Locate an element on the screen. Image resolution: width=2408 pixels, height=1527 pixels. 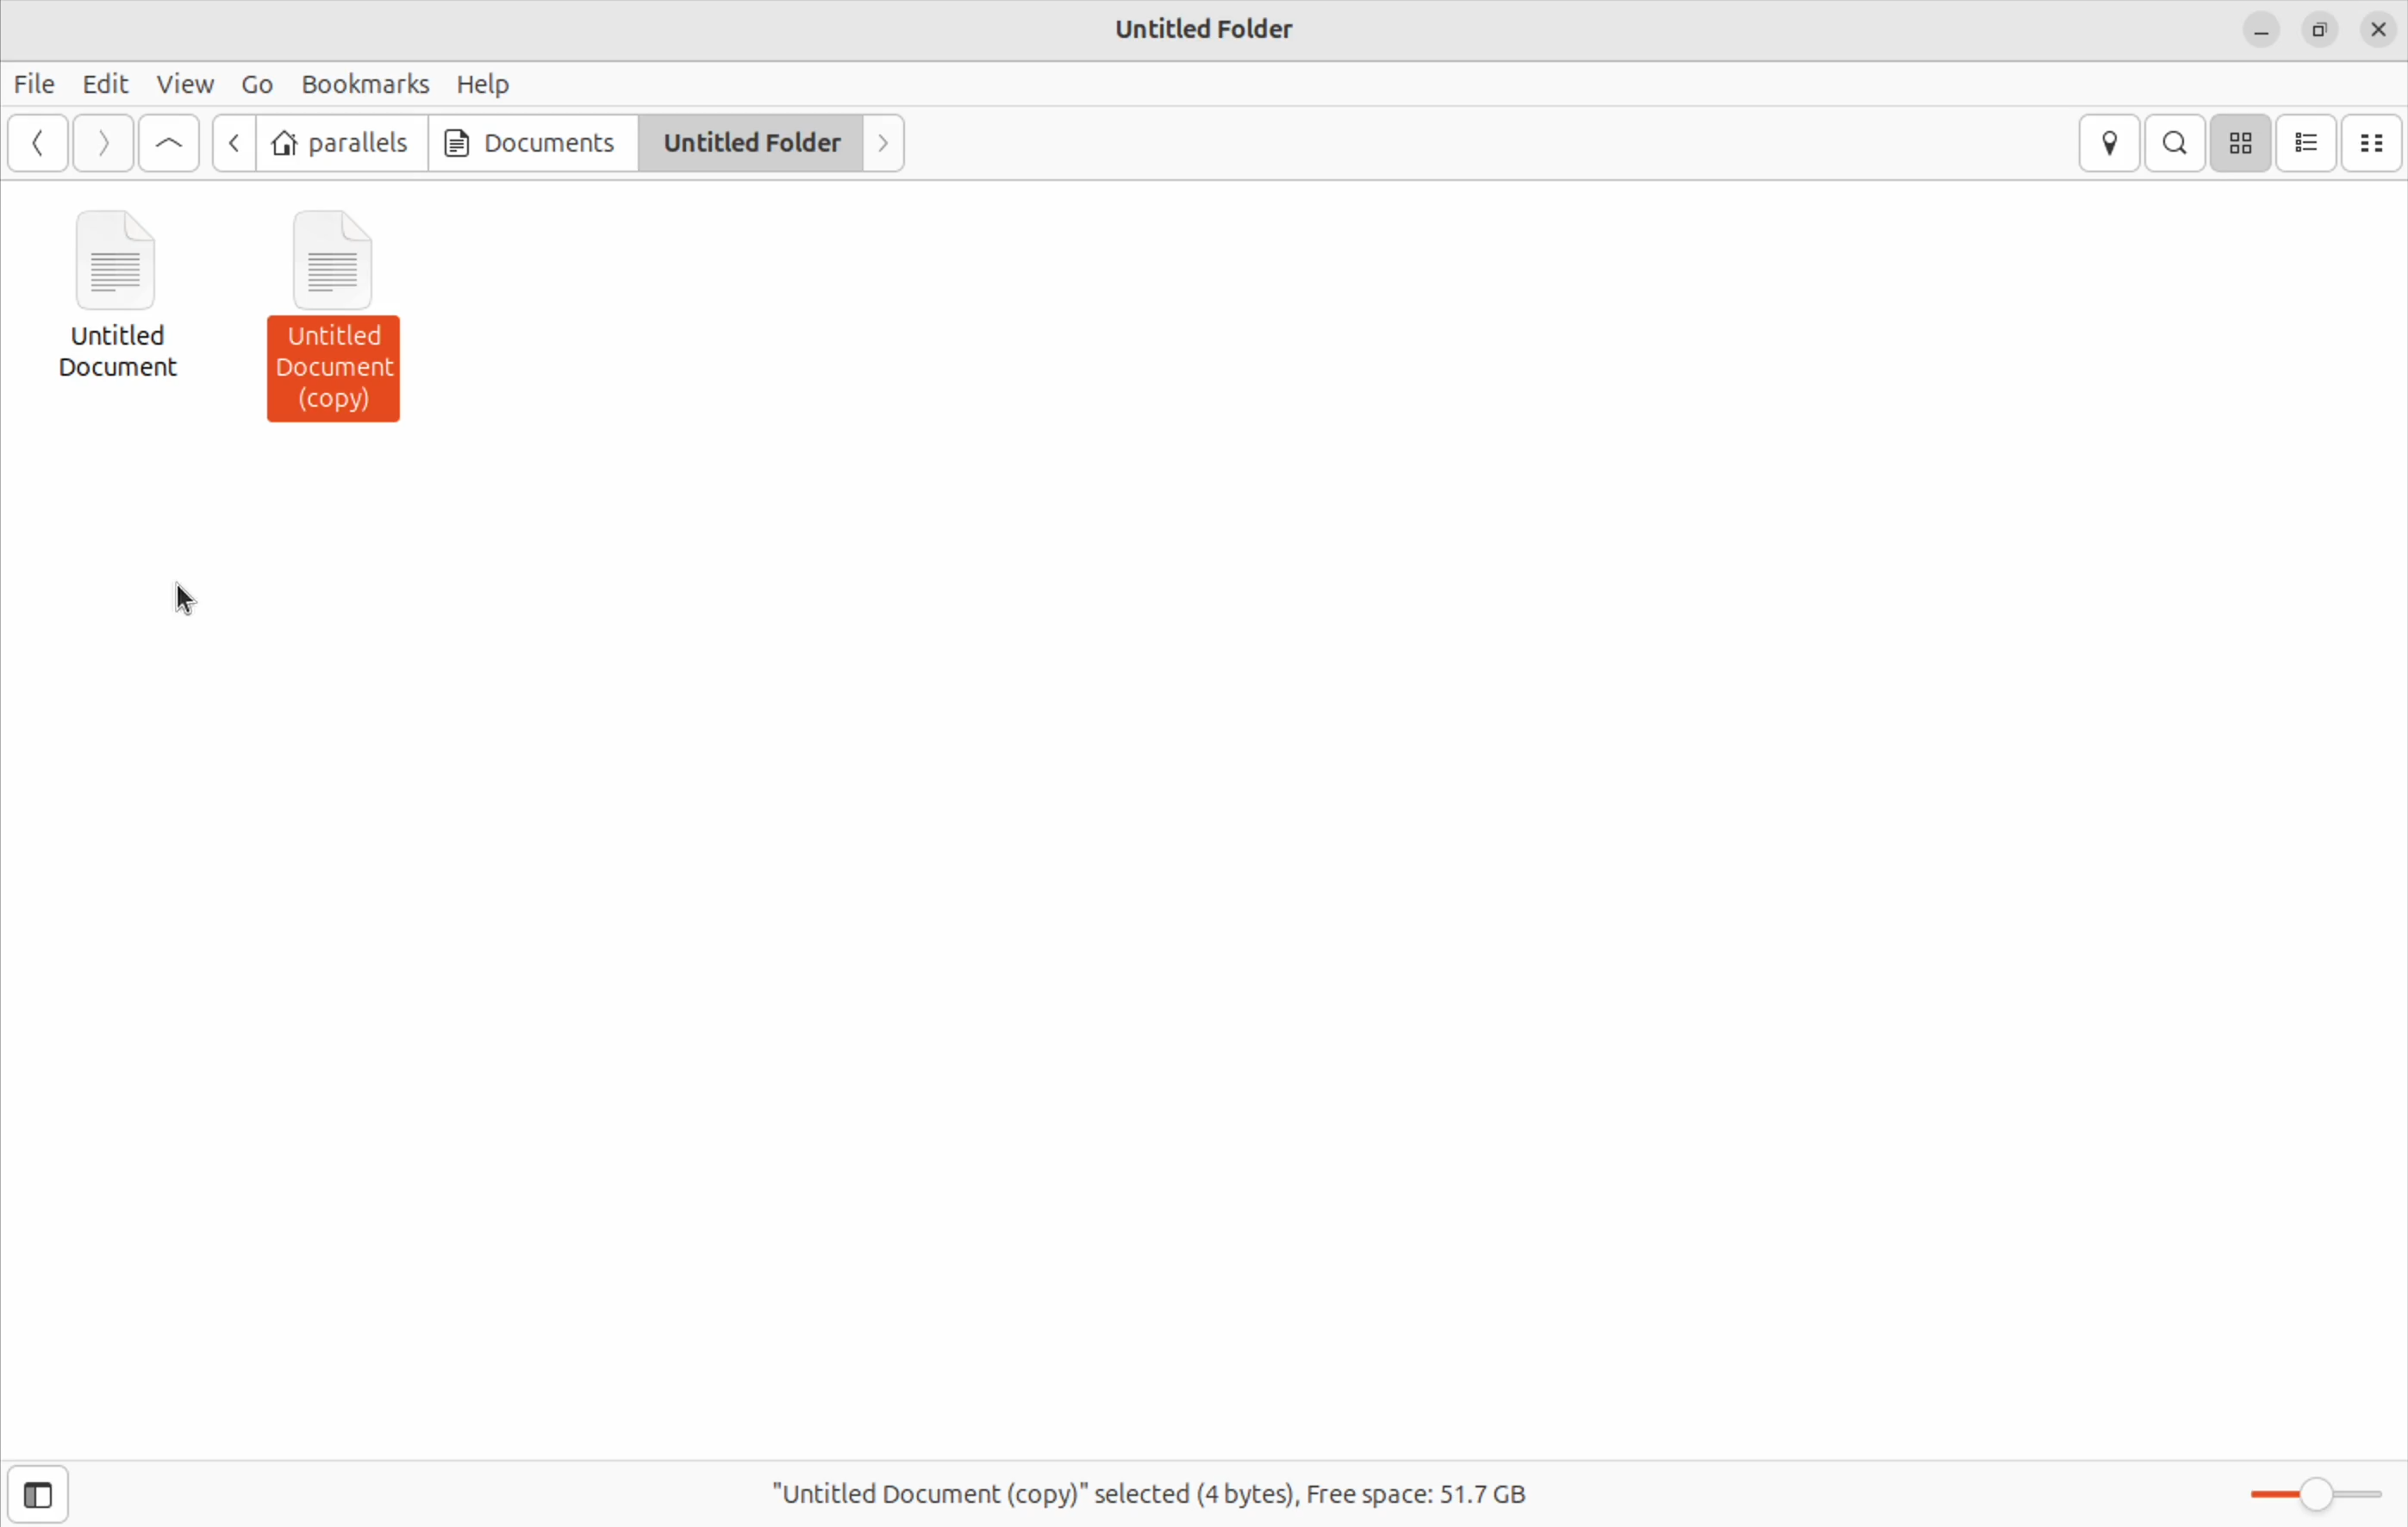
Untitled Document(copy) is located at coordinates (354, 324).